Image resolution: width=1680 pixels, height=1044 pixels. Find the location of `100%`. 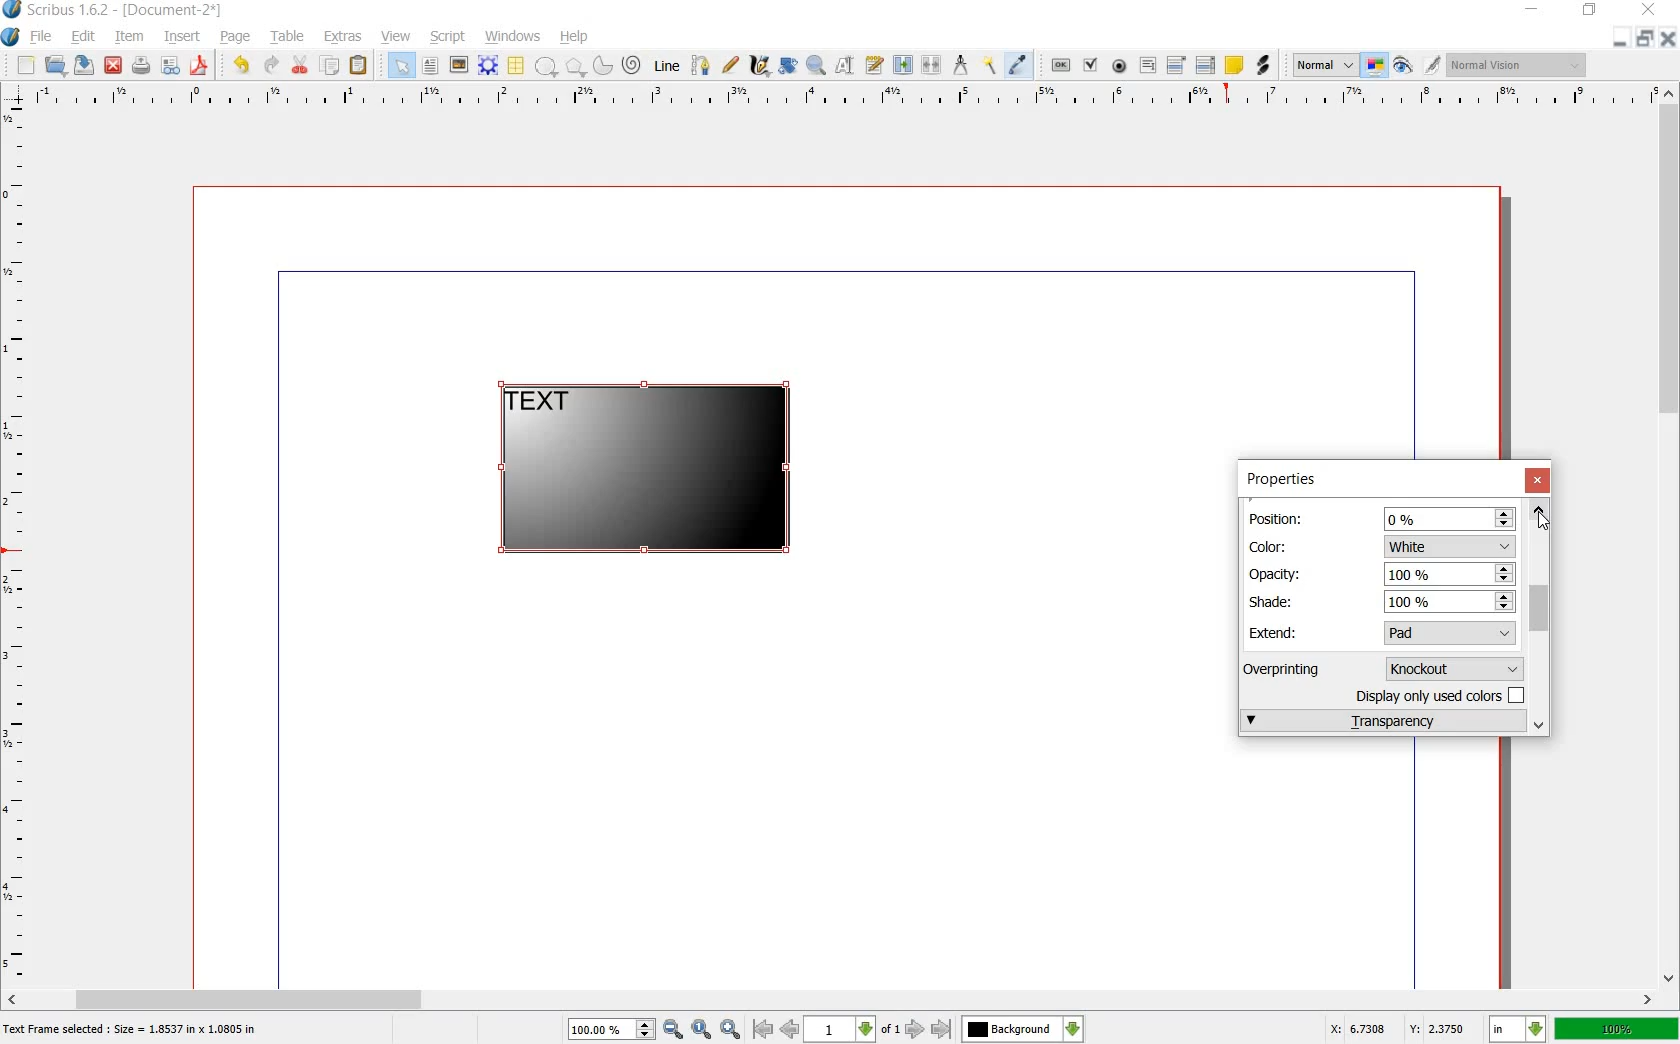

100% is located at coordinates (1449, 575).